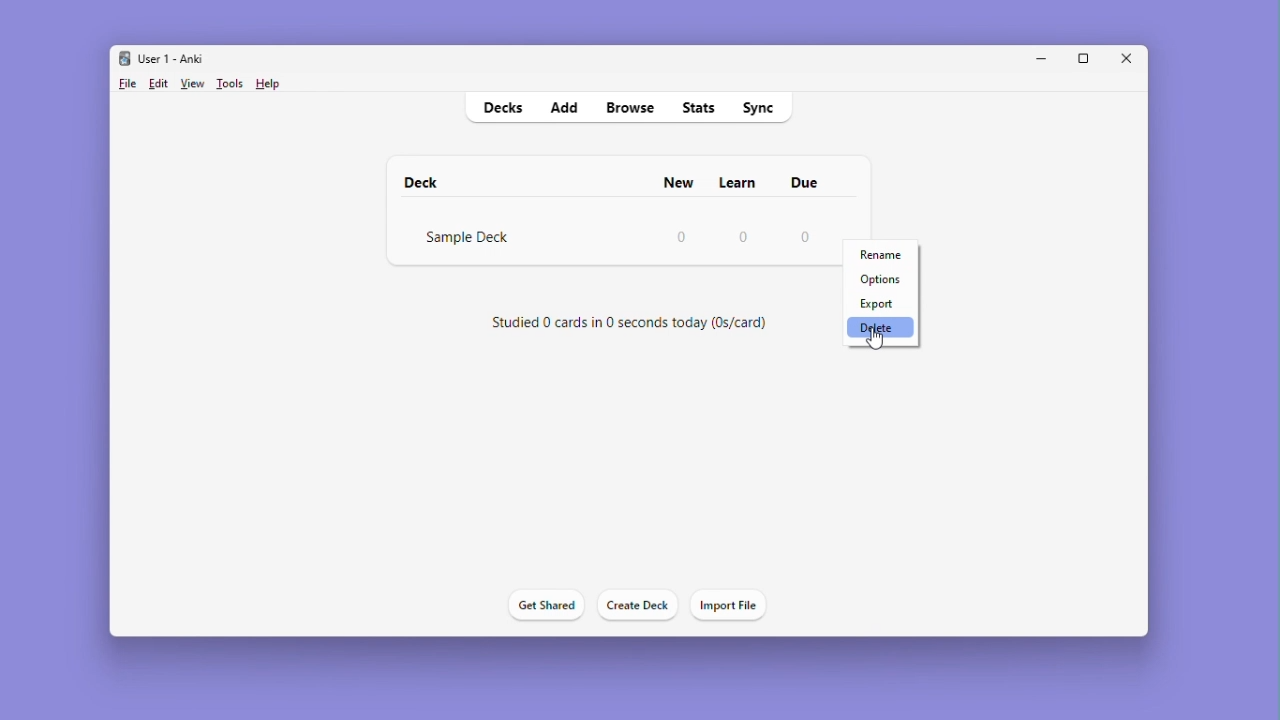  I want to click on 0, so click(684, 237).